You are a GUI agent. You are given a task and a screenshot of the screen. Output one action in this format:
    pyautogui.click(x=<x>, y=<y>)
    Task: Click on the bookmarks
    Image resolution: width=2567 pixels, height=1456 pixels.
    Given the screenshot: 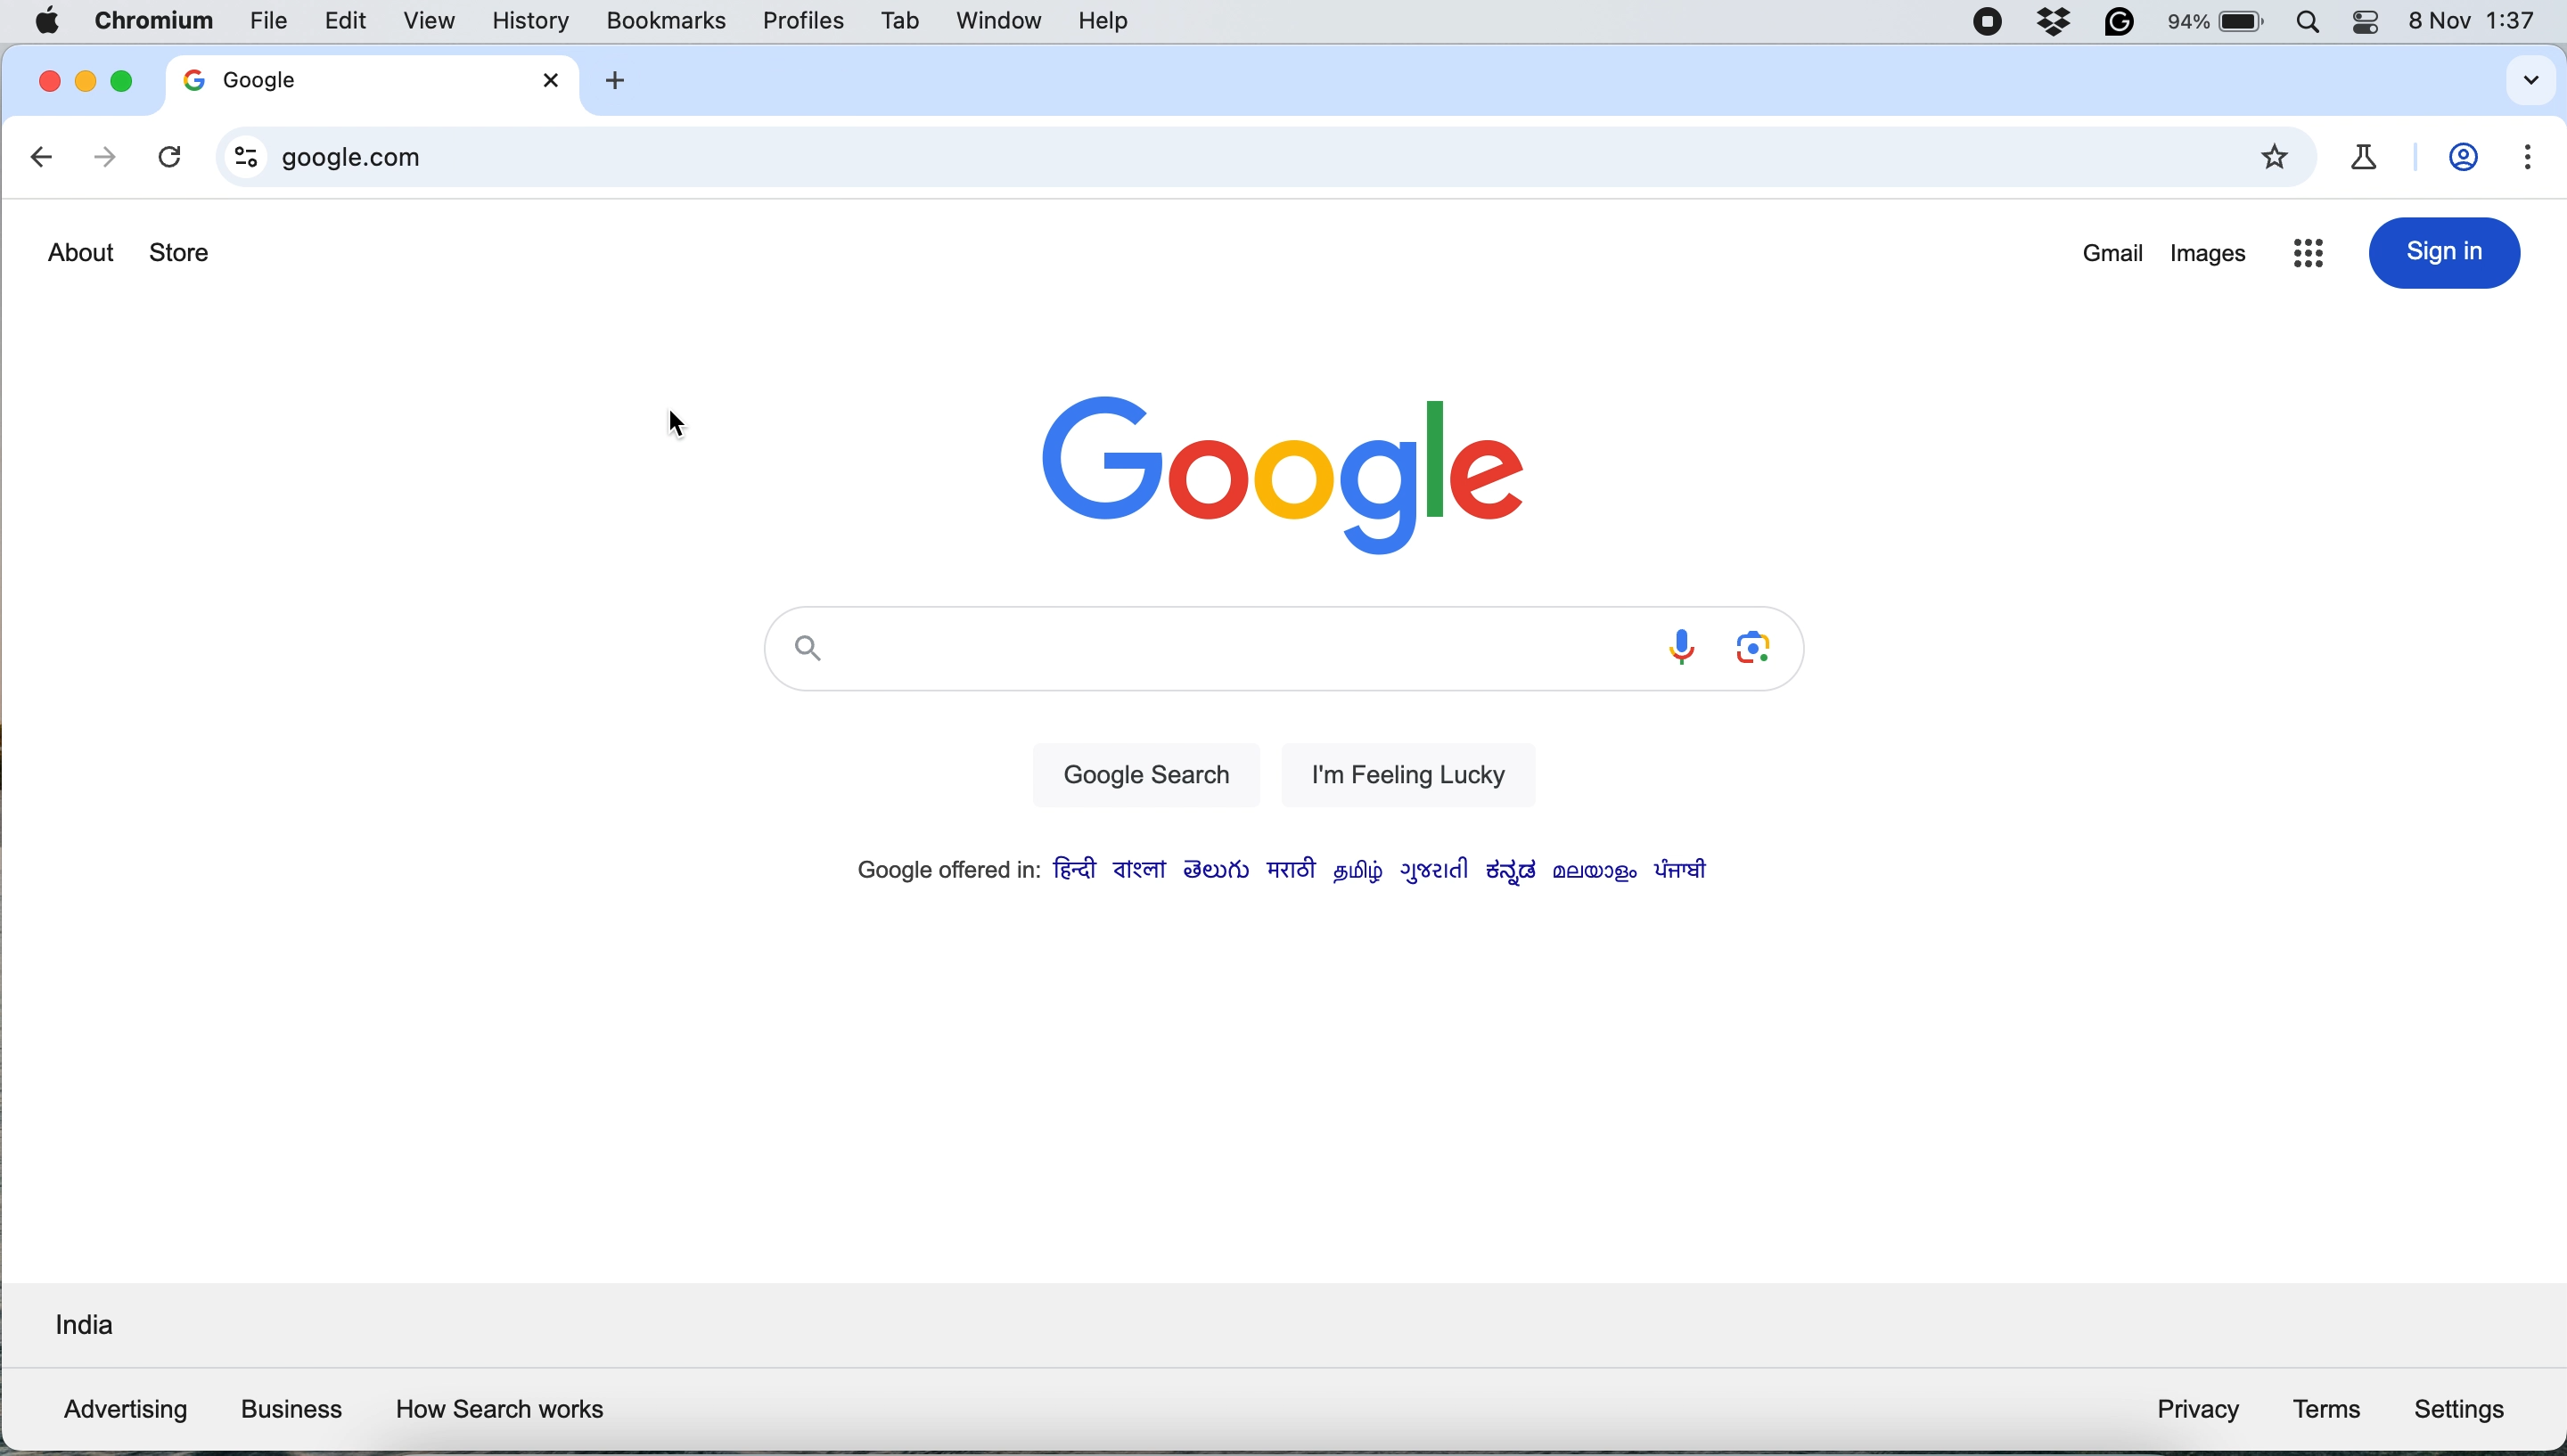 What is the action you would take?
    pyautogui.click(x=667, y=20)
    